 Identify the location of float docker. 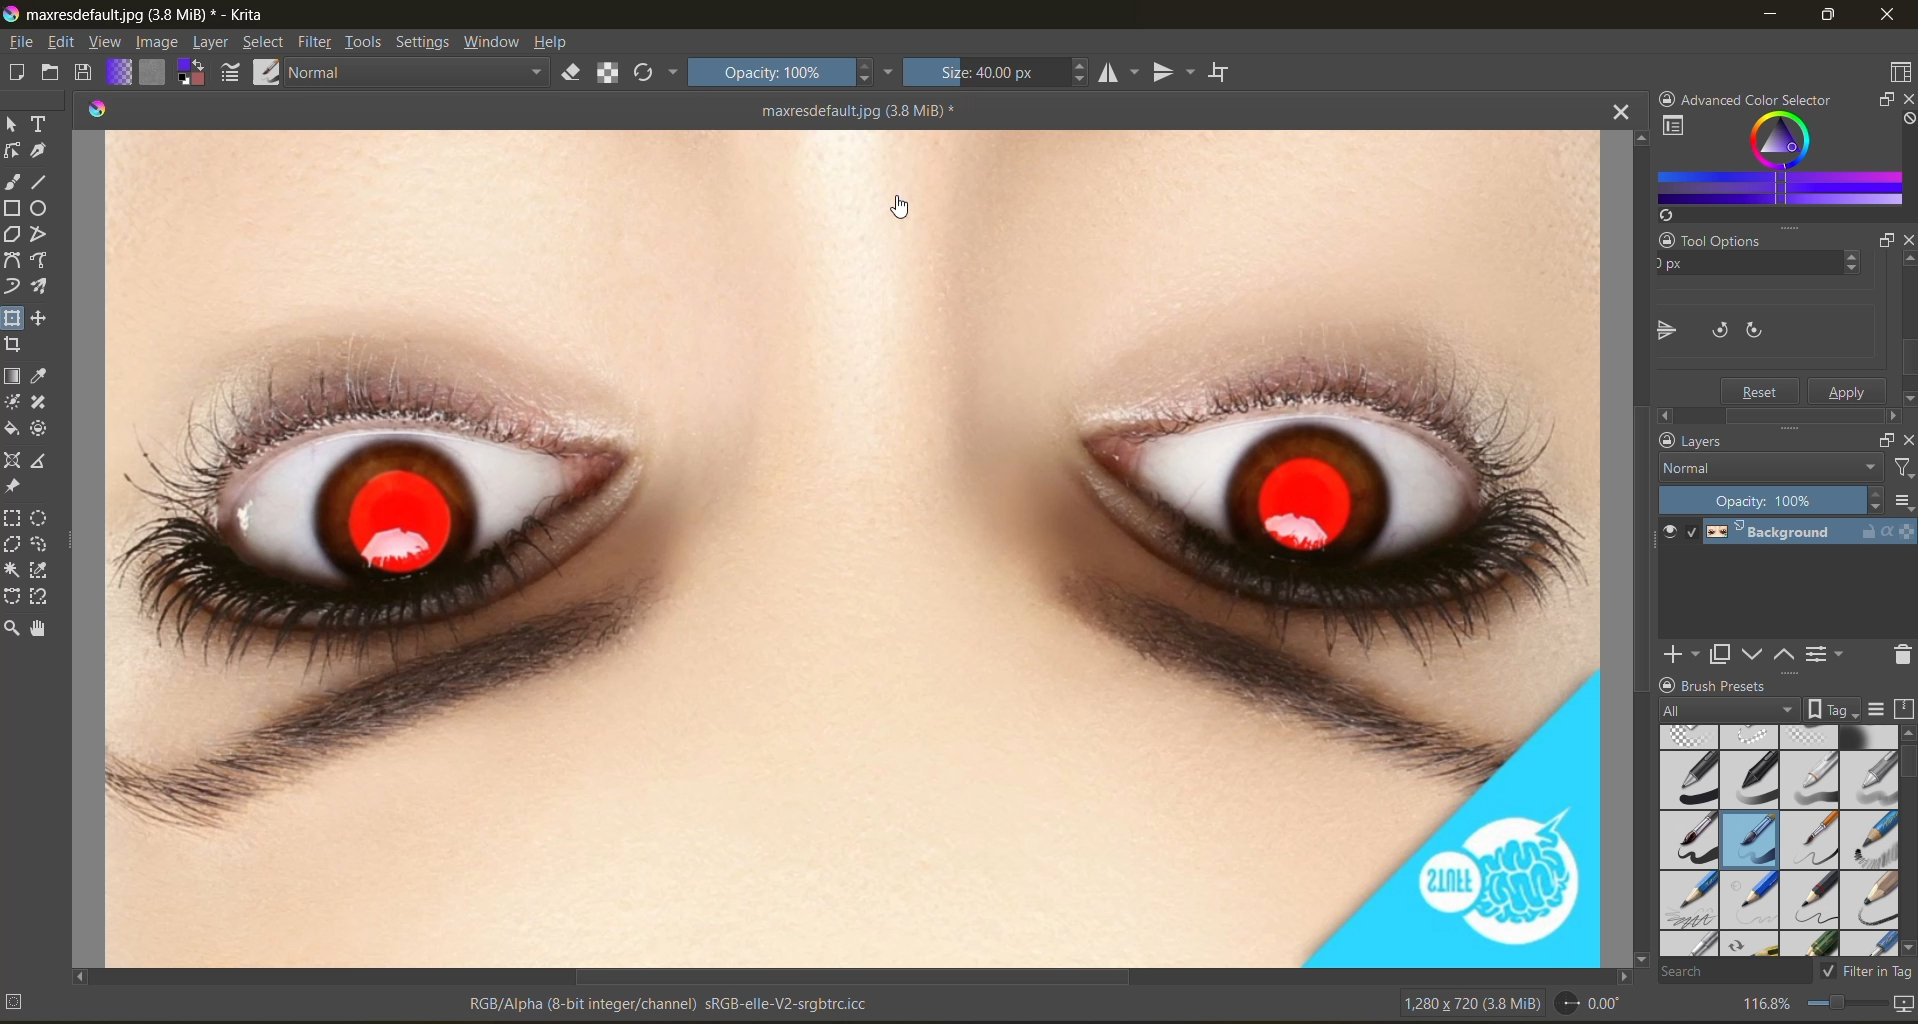
(1880, 101).